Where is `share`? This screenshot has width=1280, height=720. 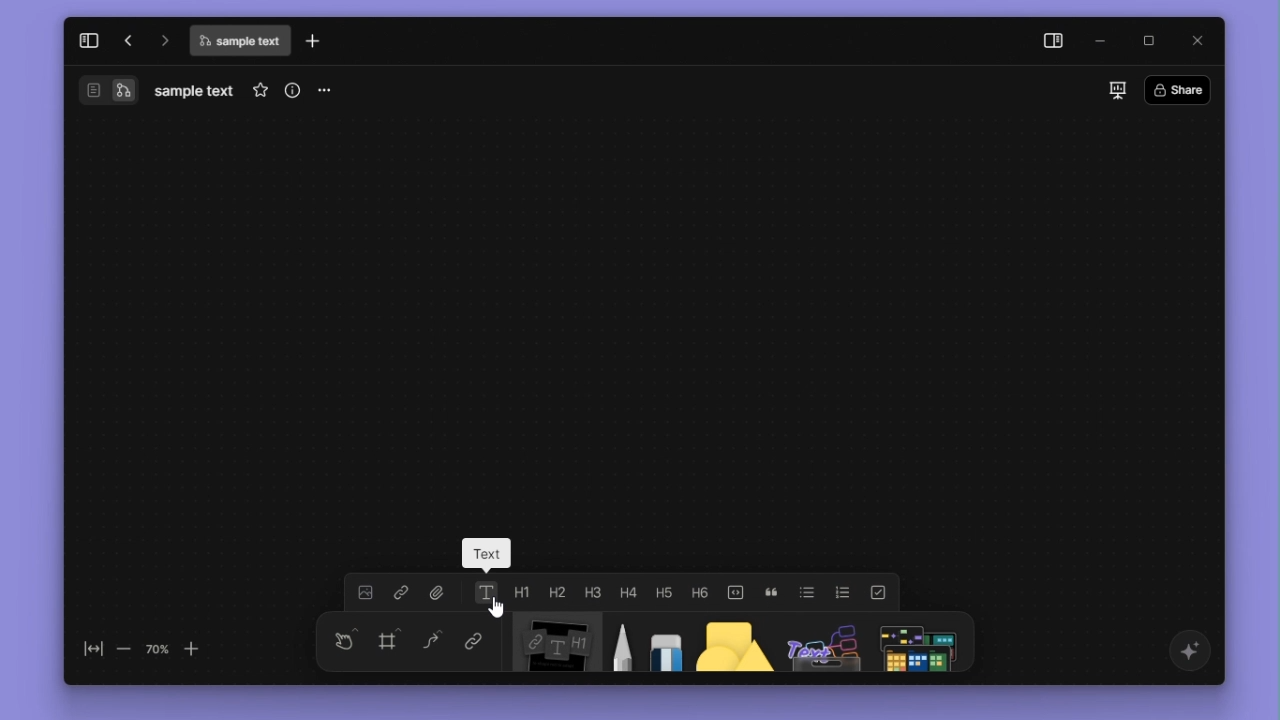 share is located at coordinates (1182, 88).